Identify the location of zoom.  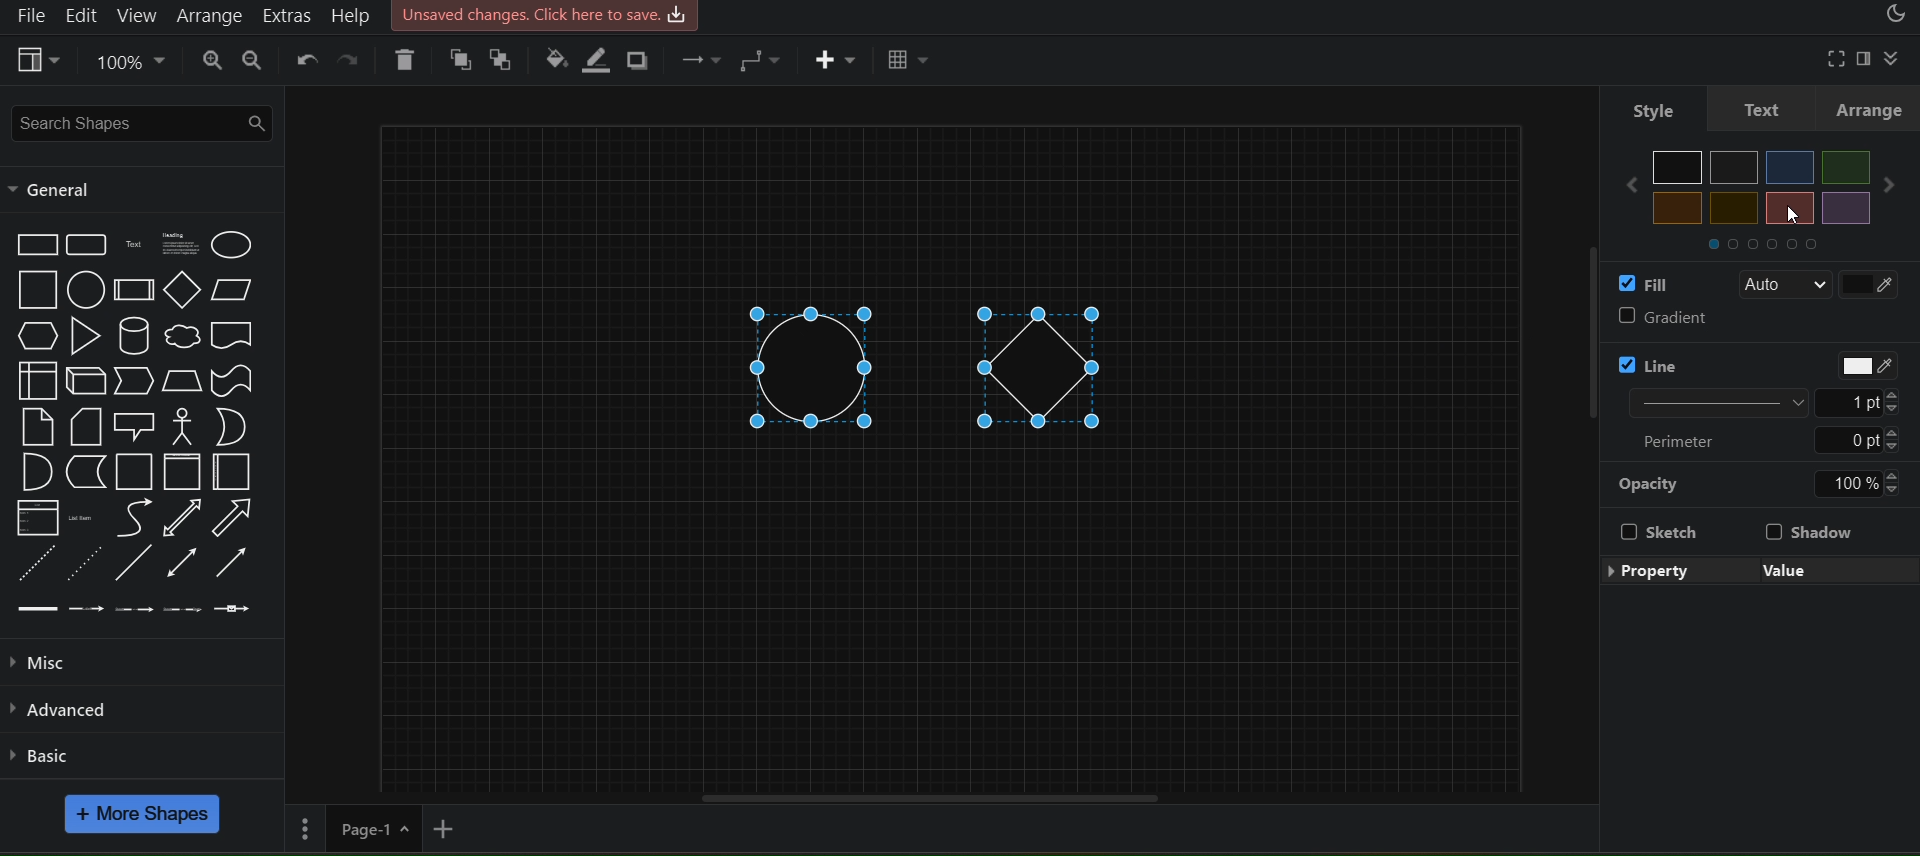
(130, 62).